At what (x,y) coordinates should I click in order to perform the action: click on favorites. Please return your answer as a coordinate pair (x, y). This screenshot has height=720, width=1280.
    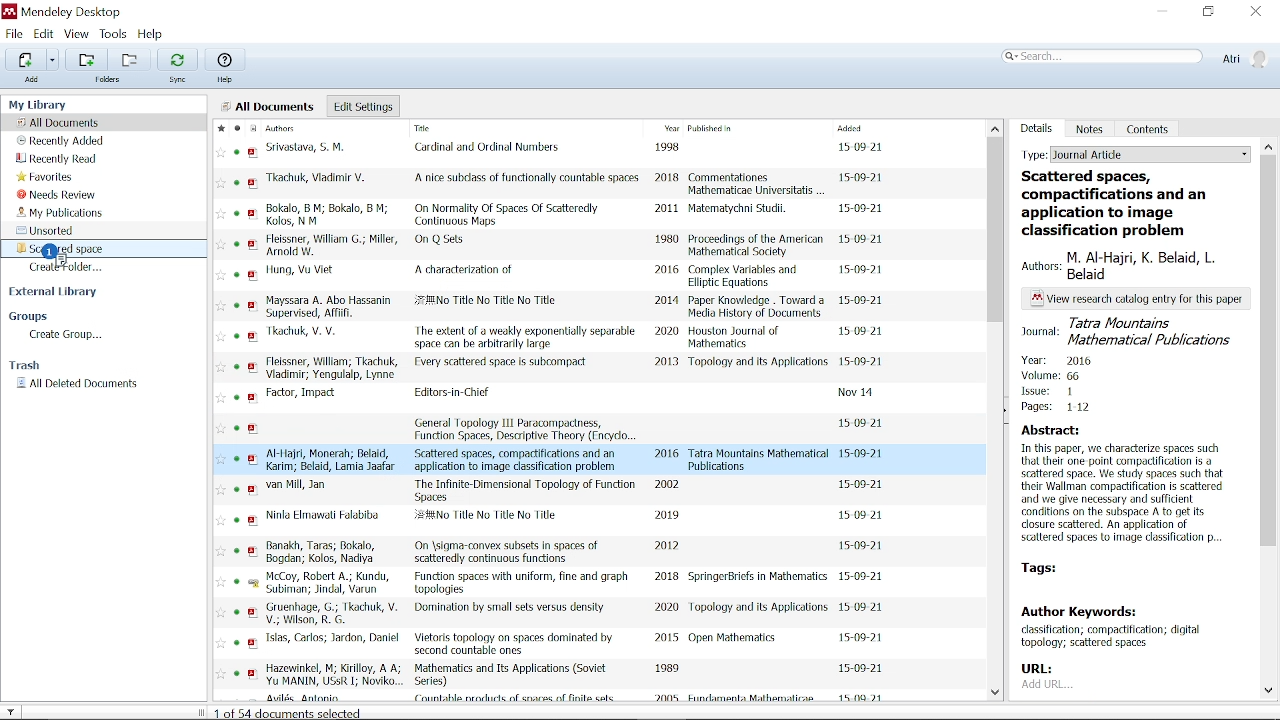
    Looking at the image, I should click on (220, 414).